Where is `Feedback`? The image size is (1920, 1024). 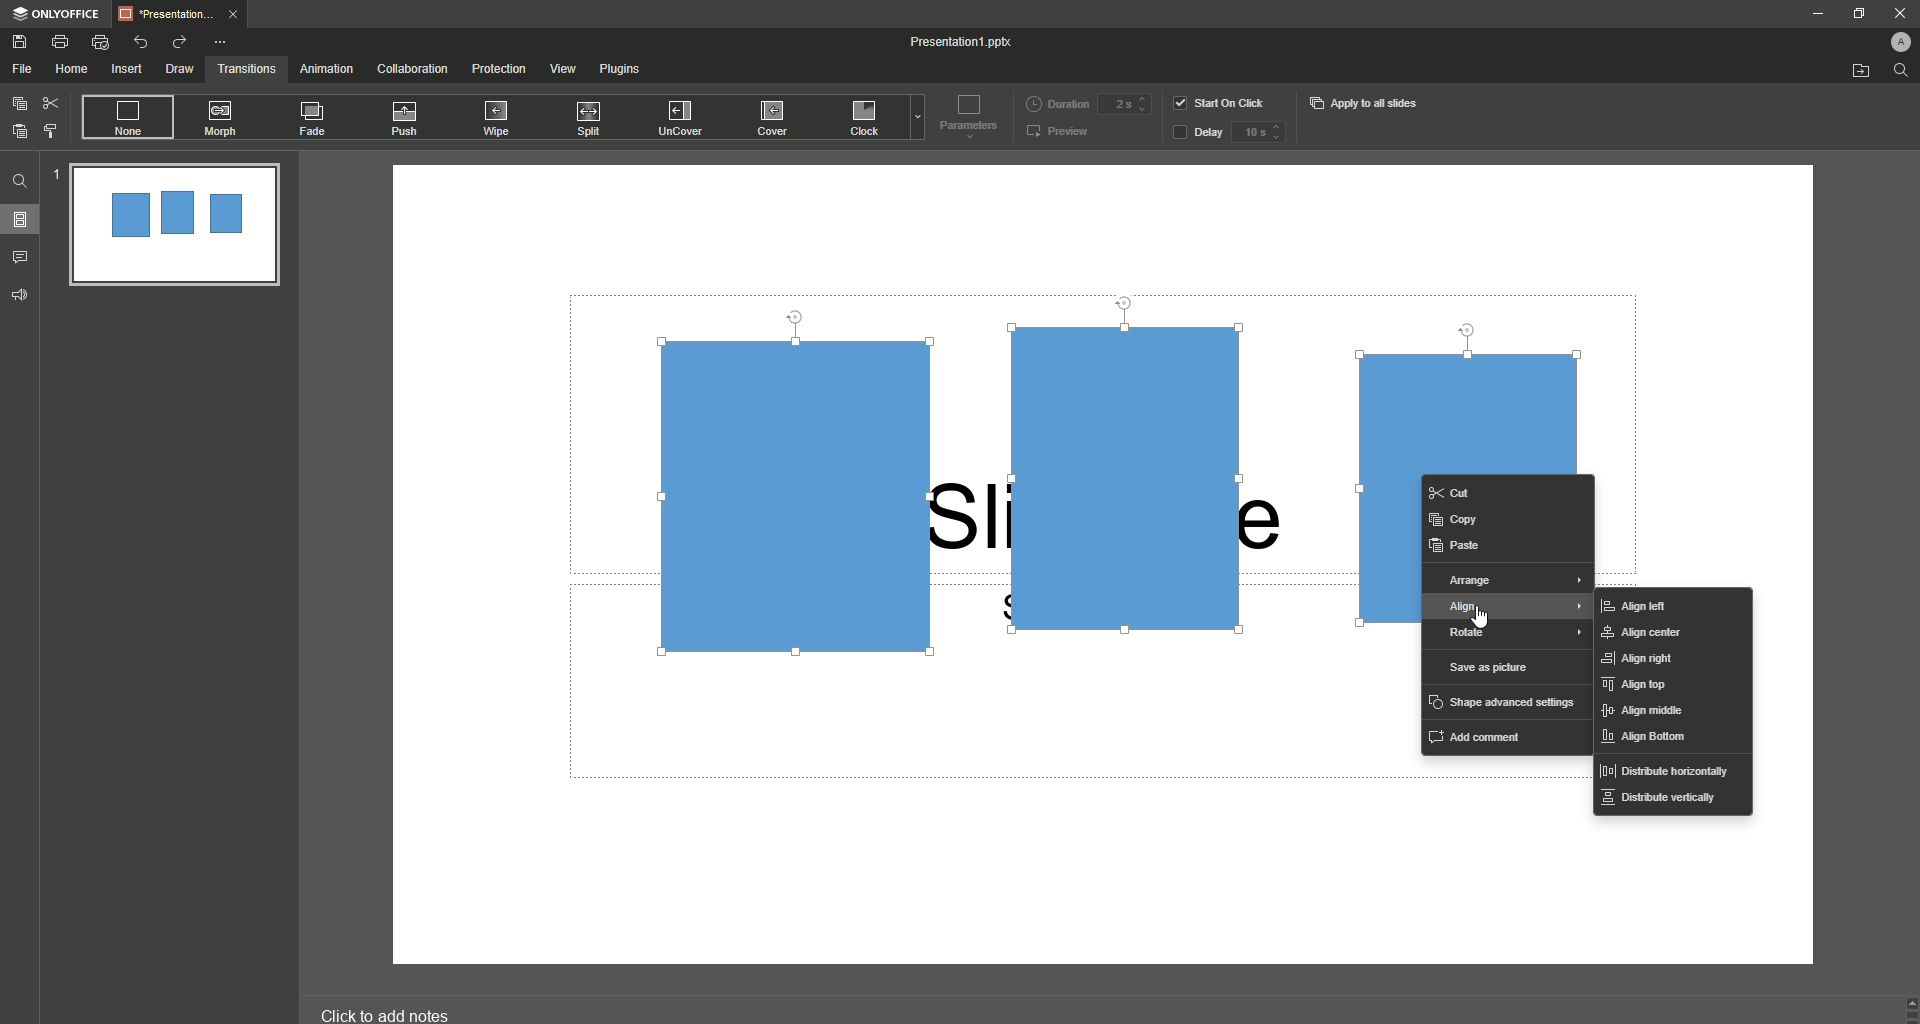 Feedback is located at coordinates (21, 295).